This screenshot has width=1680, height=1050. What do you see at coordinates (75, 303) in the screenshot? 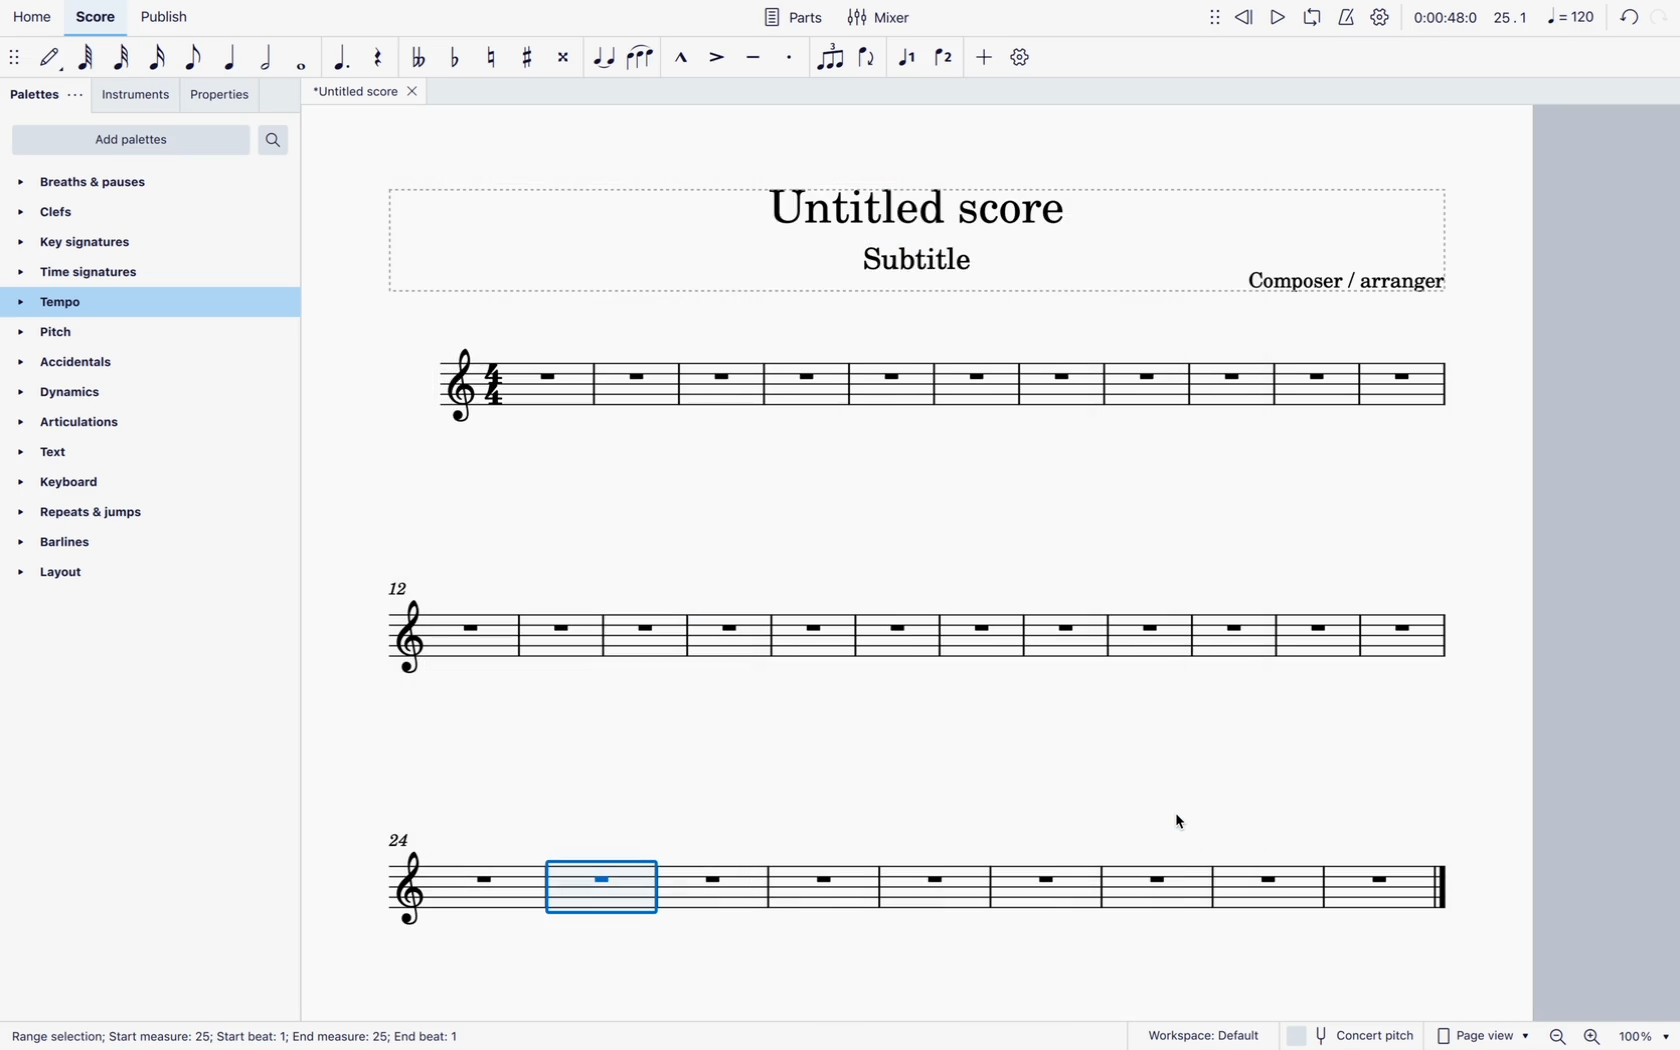
I see `tempo` at bounding box center [75, 303].